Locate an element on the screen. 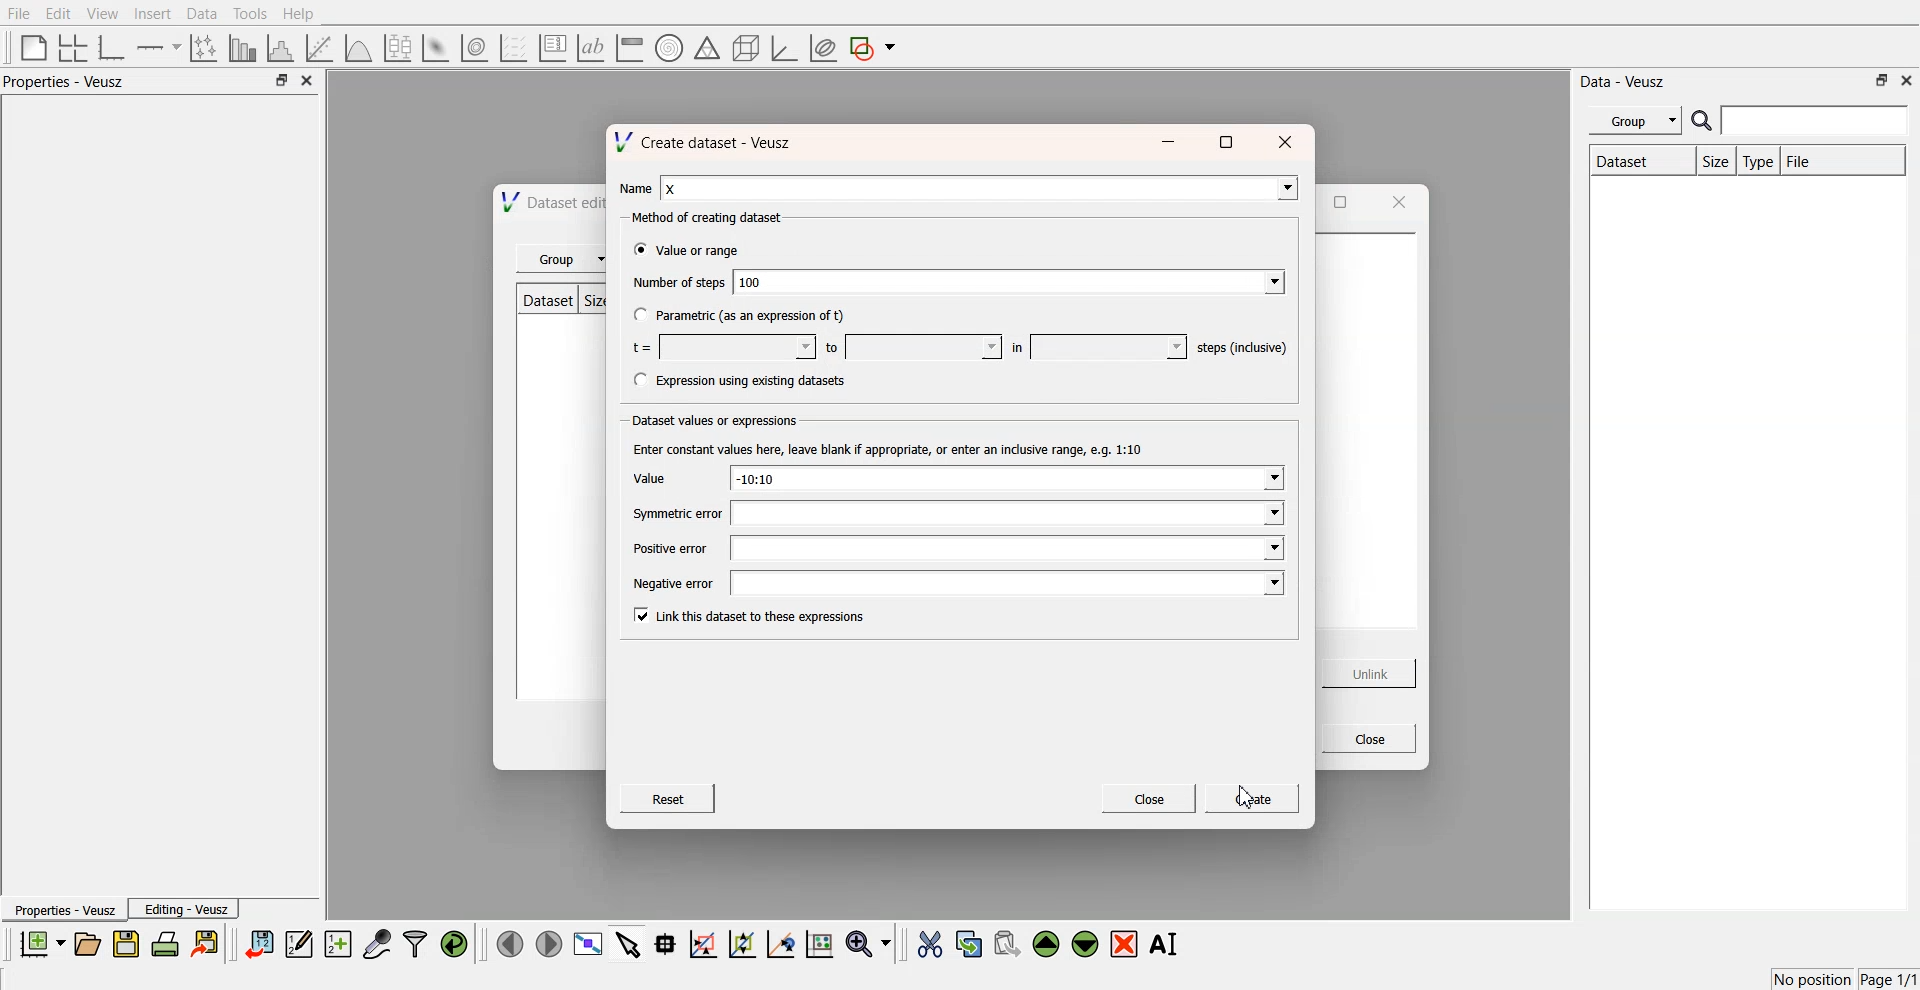  Negative error is located at coordinates (678, 586).